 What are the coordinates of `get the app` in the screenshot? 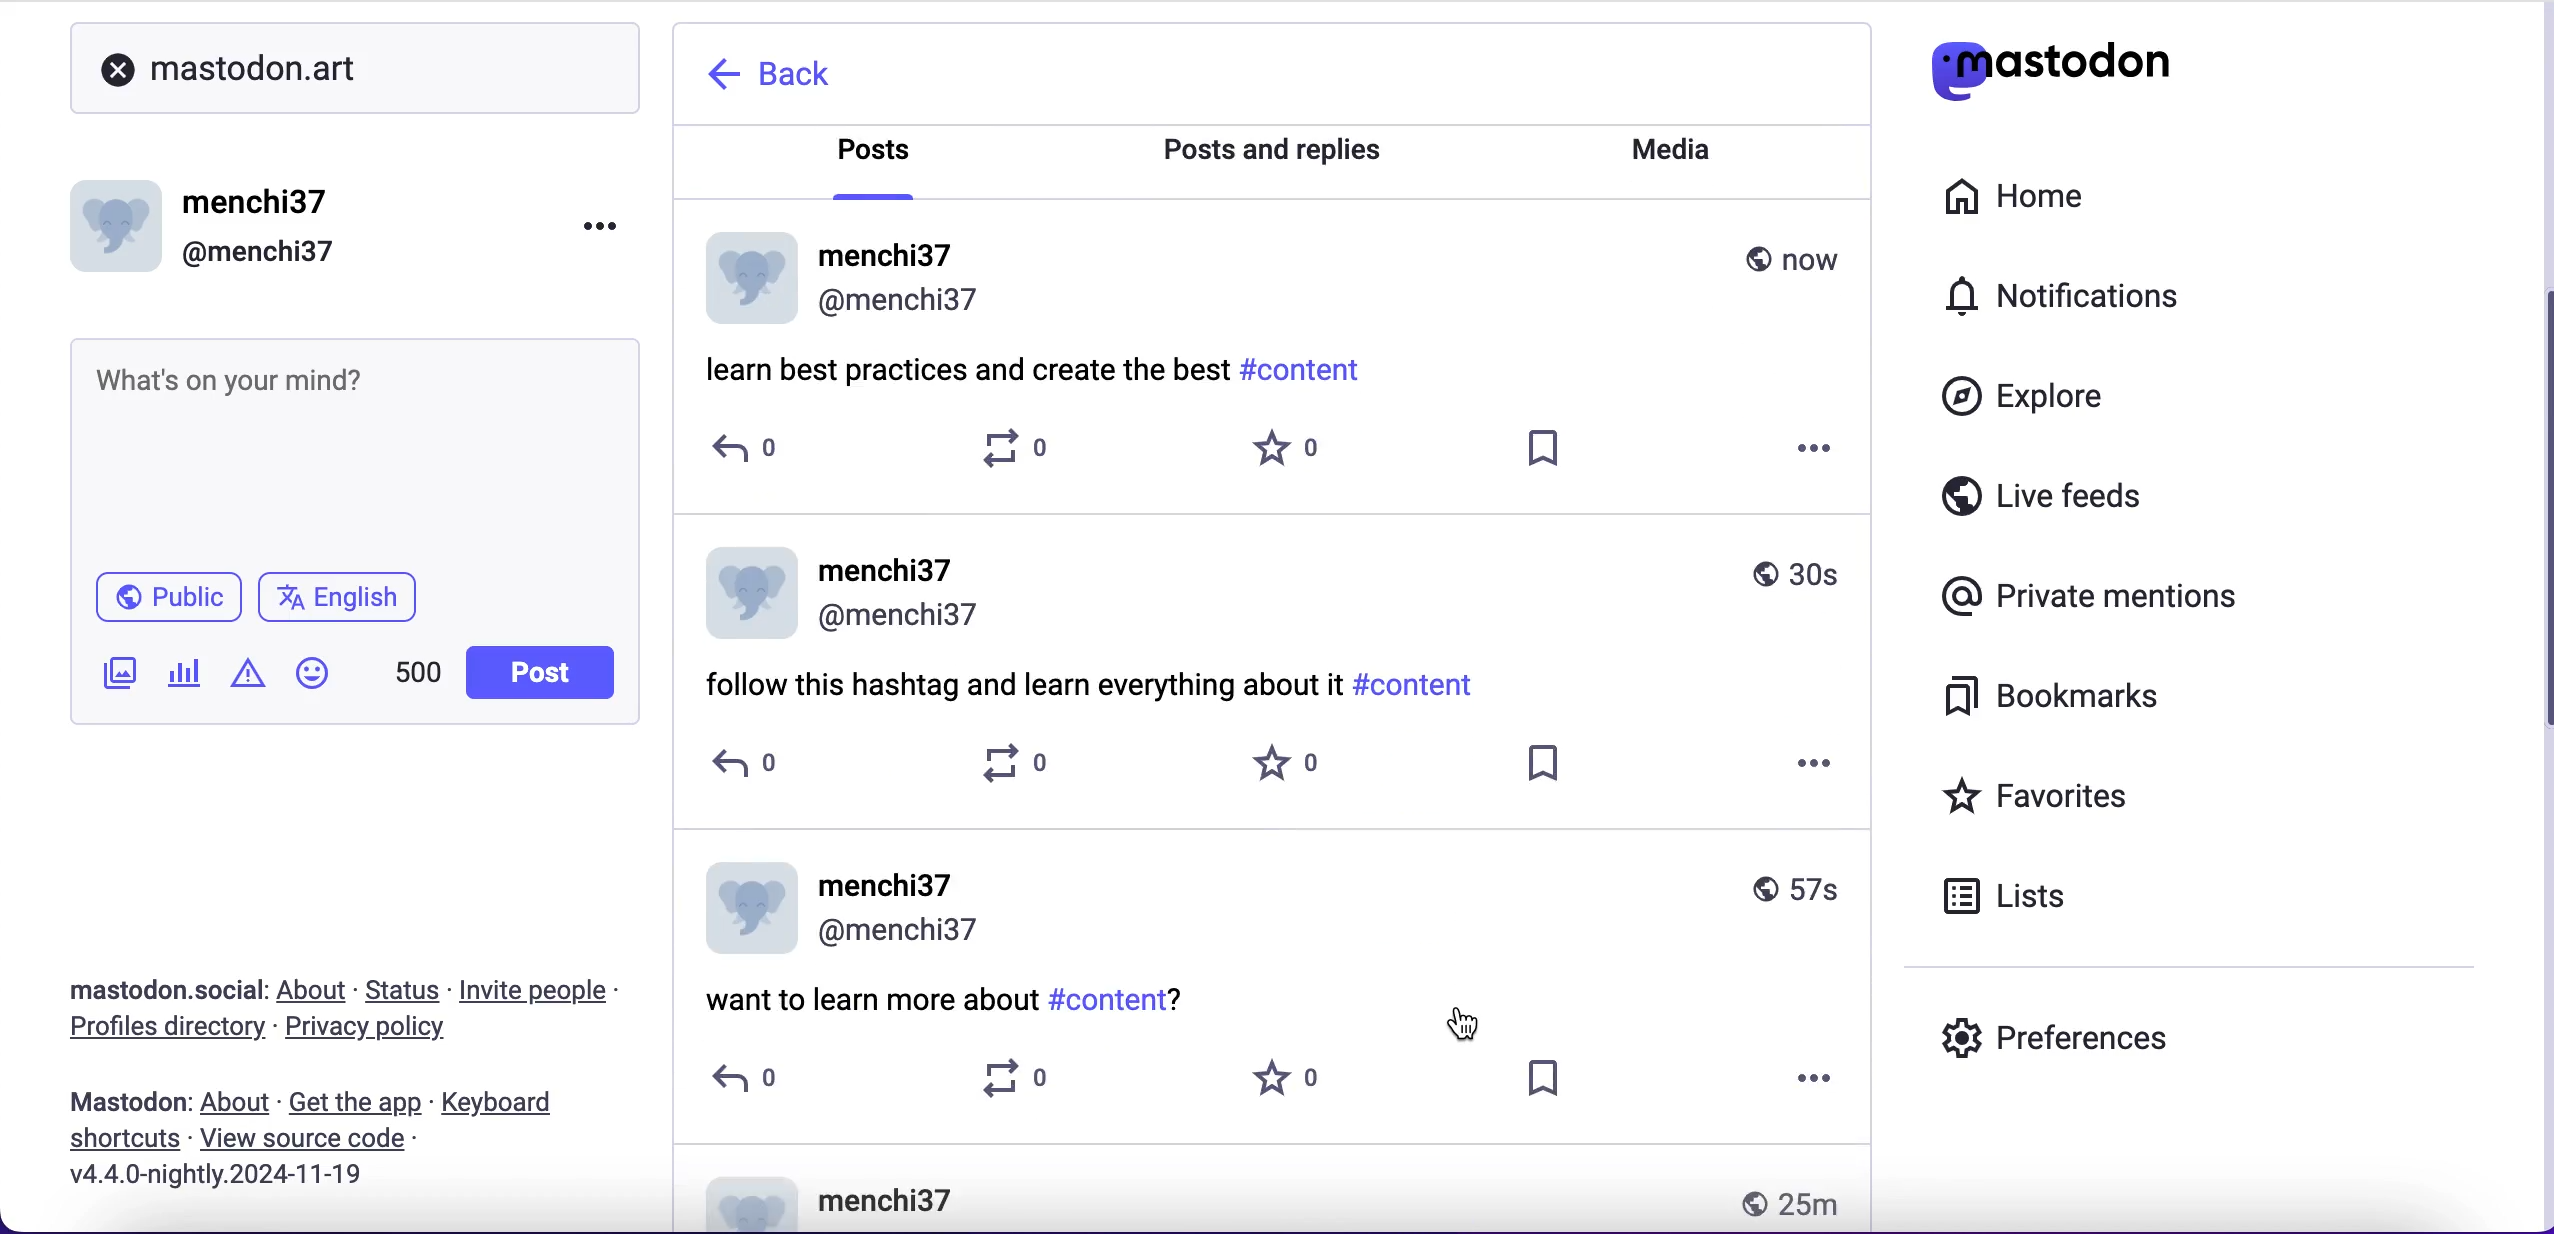 It's located at (356, 1103).